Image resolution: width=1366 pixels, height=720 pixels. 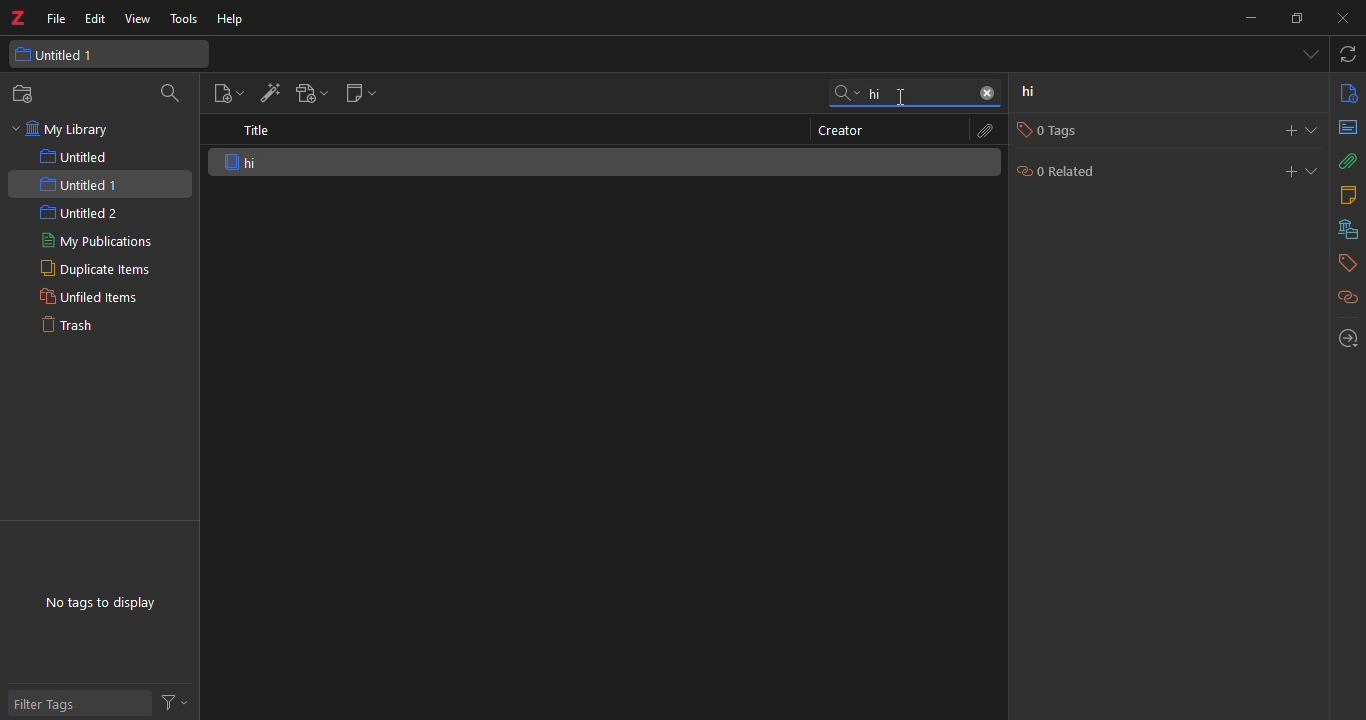 What do you see at coordinates (96, 19) in the screenshot?
I see `edit` at bounding box center [96, 19].